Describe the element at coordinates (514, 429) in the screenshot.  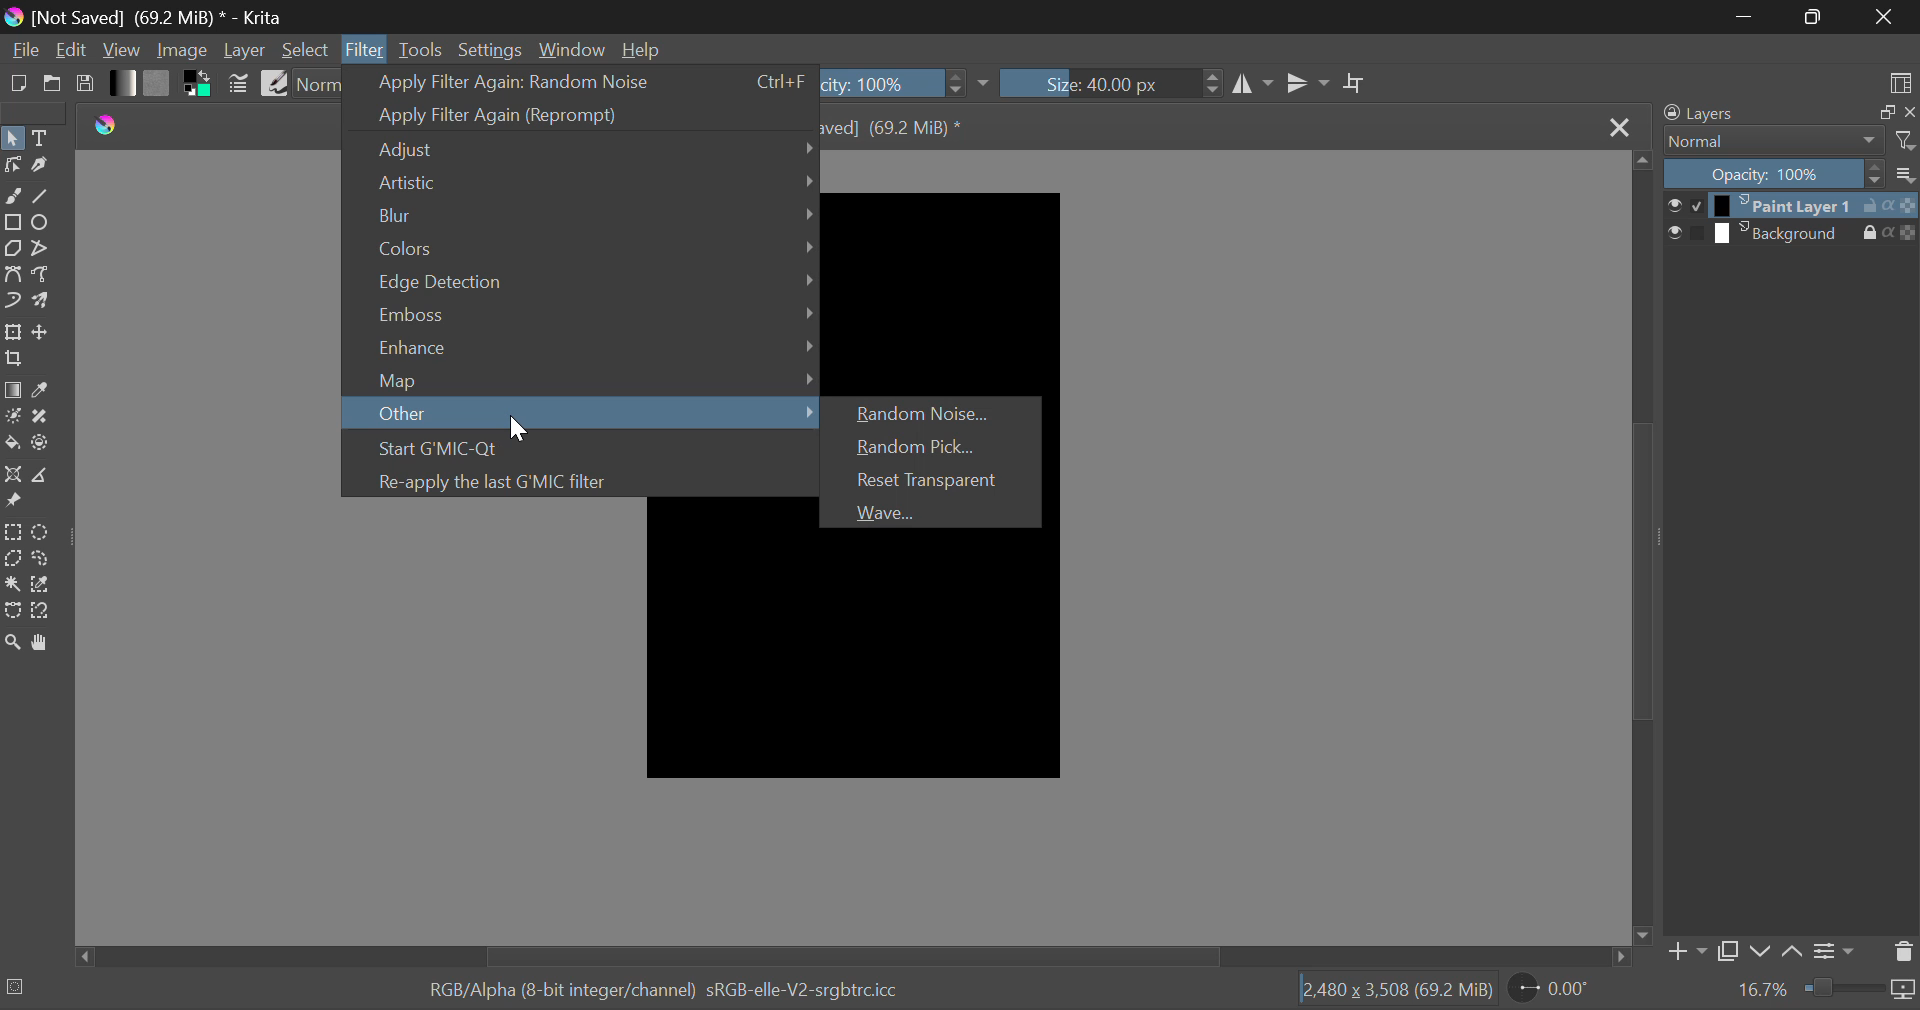
I see `Cursor Position` at that location.